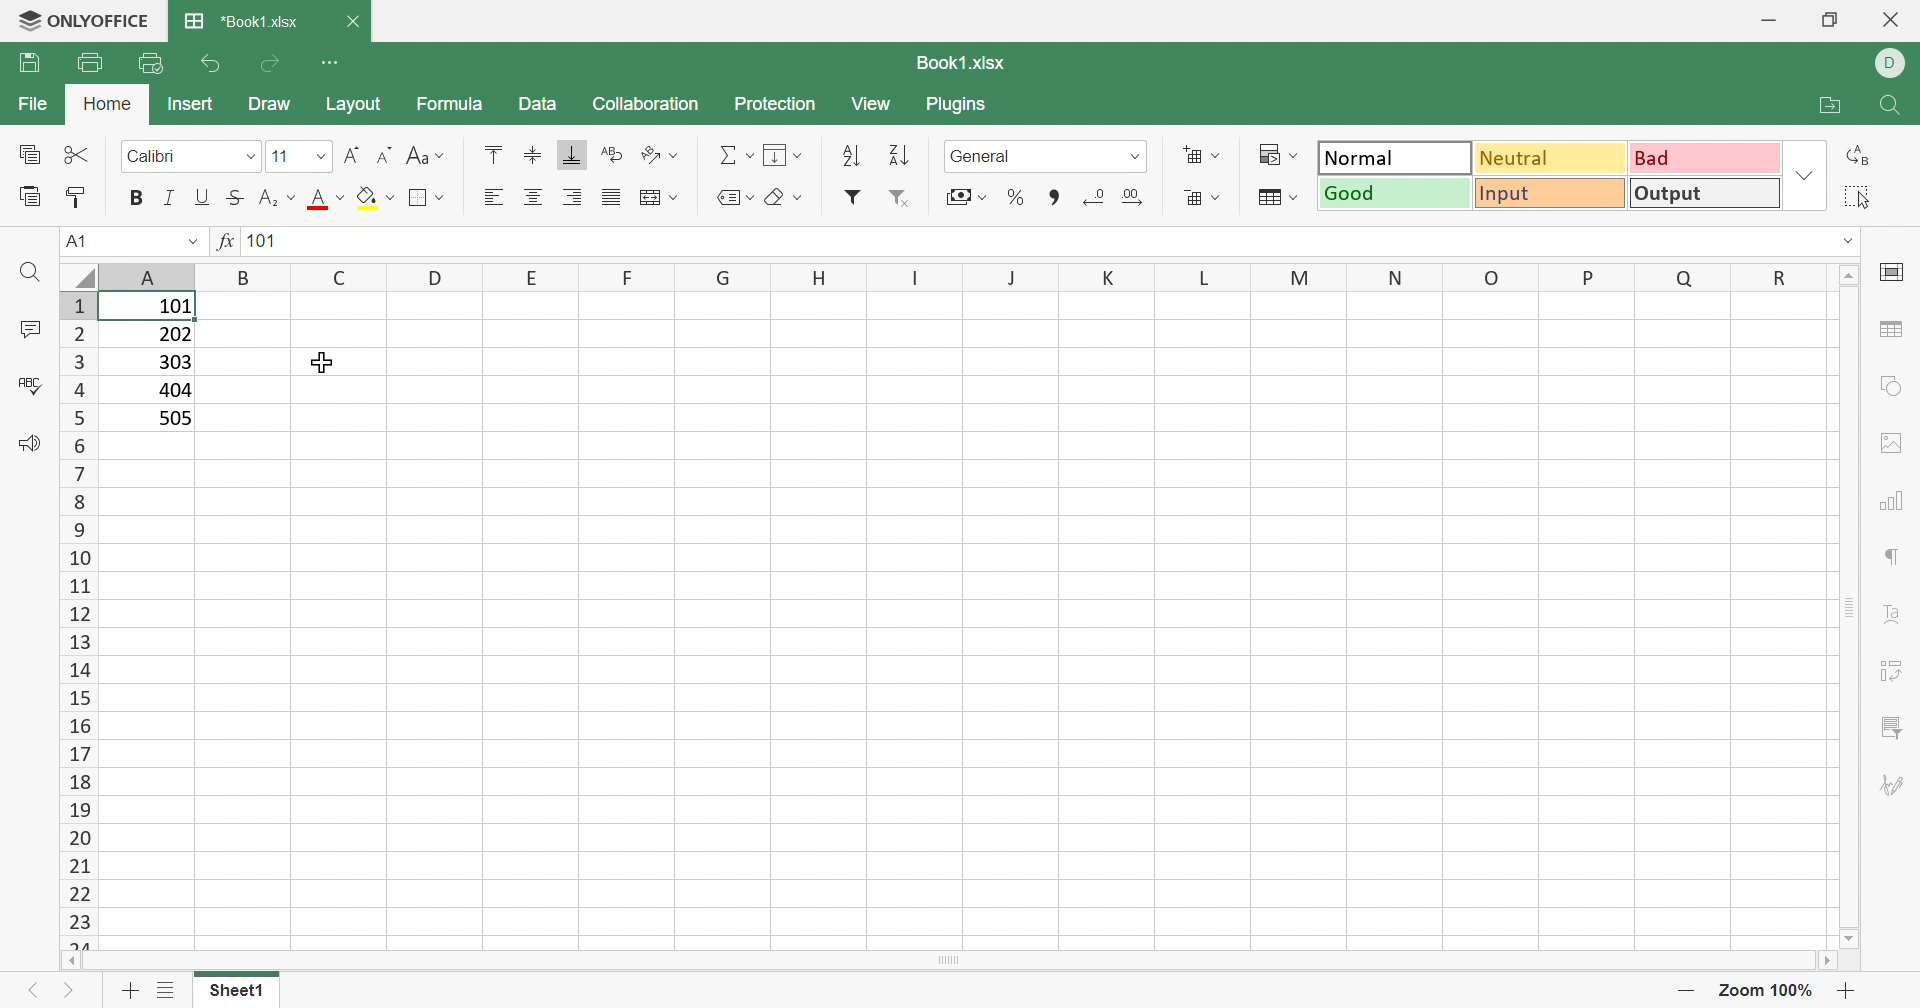 This screenshot has width=1920, height=1008. Describe the element at coordinates (28, 384) in the screenshot. I see `Spell checking` at that location.